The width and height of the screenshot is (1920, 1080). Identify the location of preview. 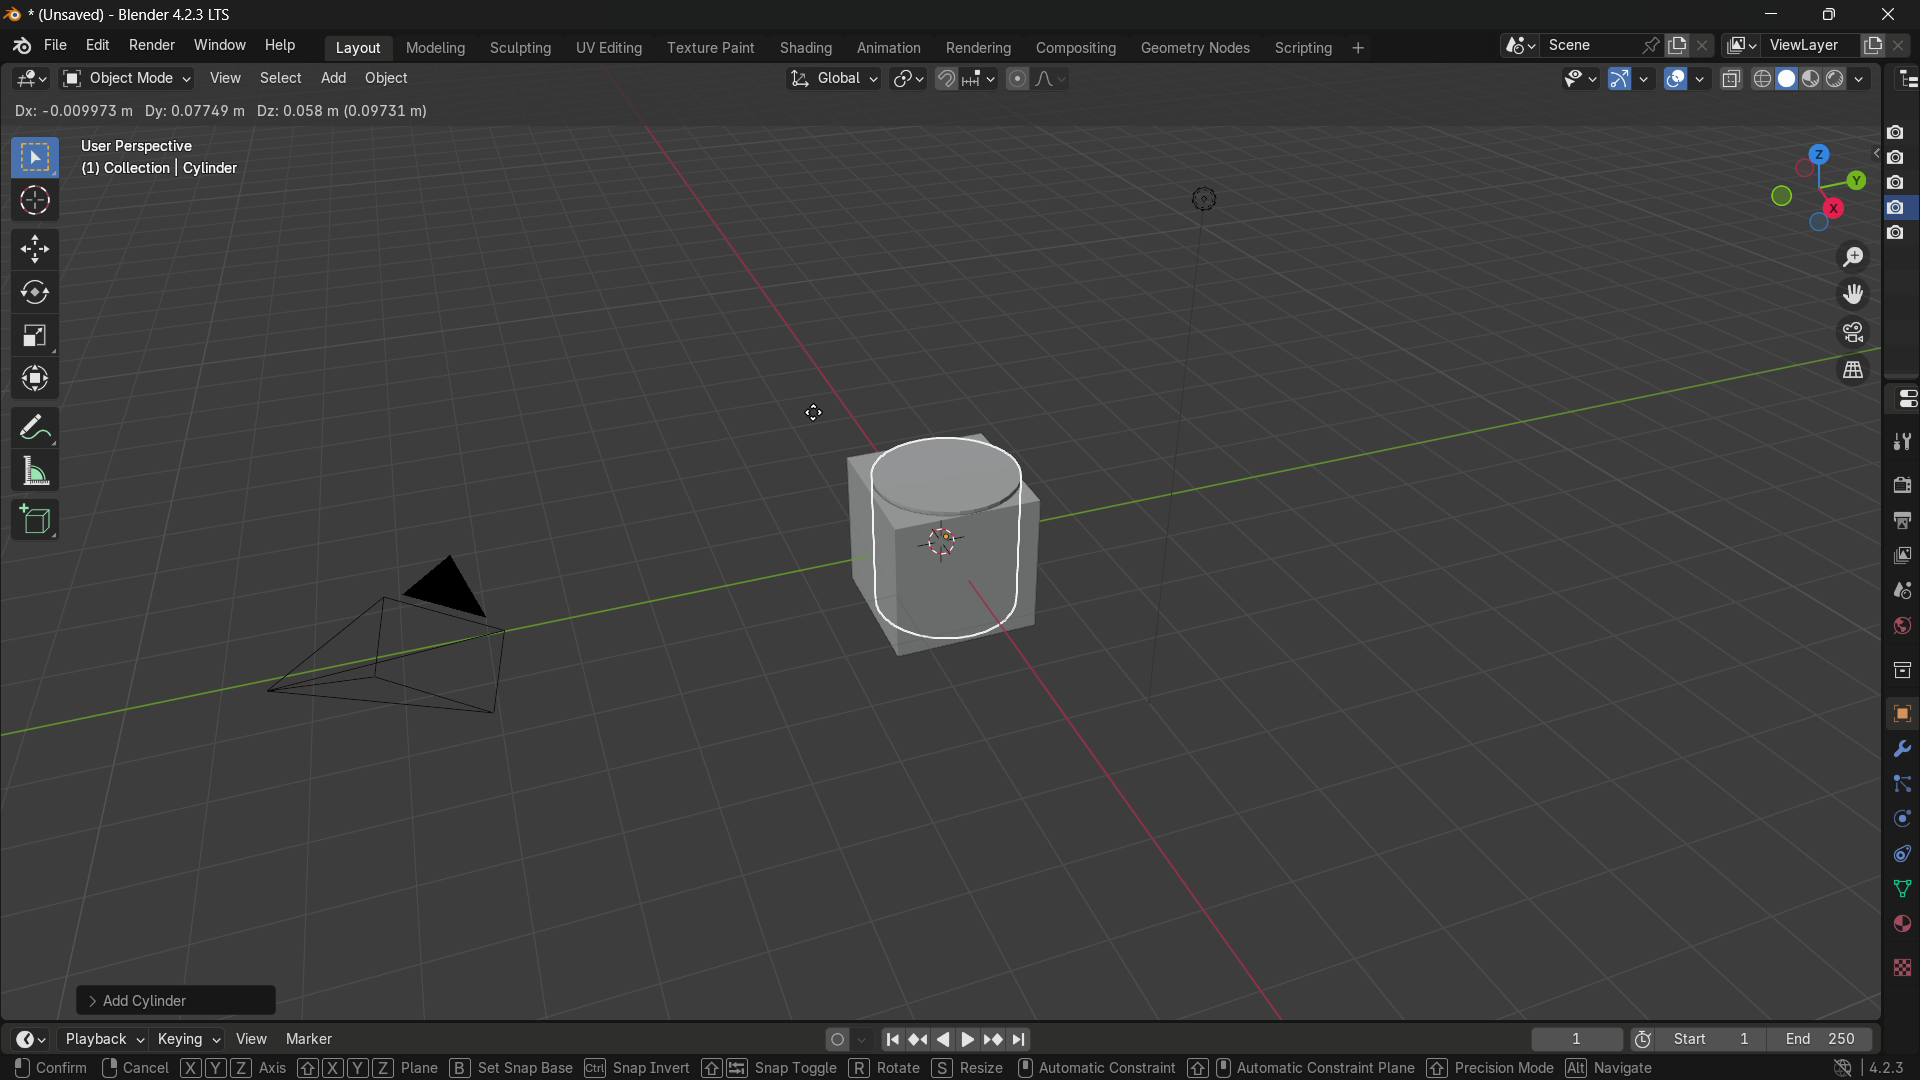
(1636, 1041).